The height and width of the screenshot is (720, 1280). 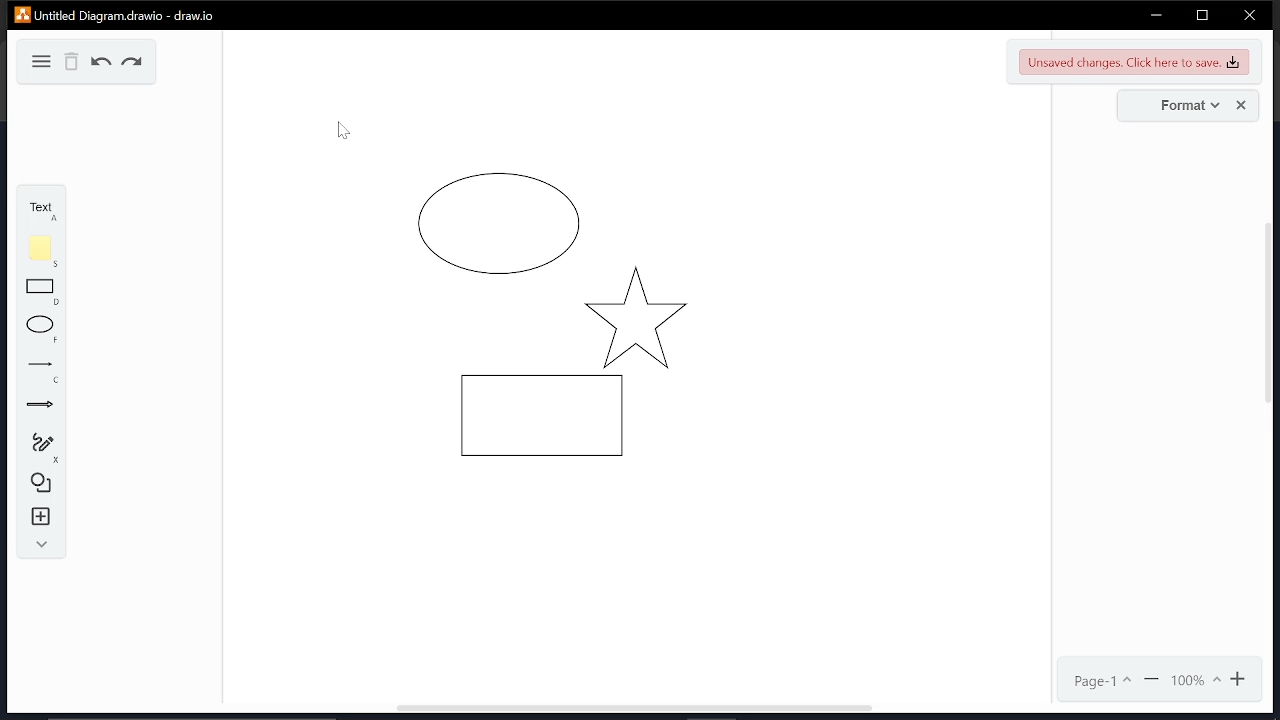 I want to click on text, so click(x=38, y=209).